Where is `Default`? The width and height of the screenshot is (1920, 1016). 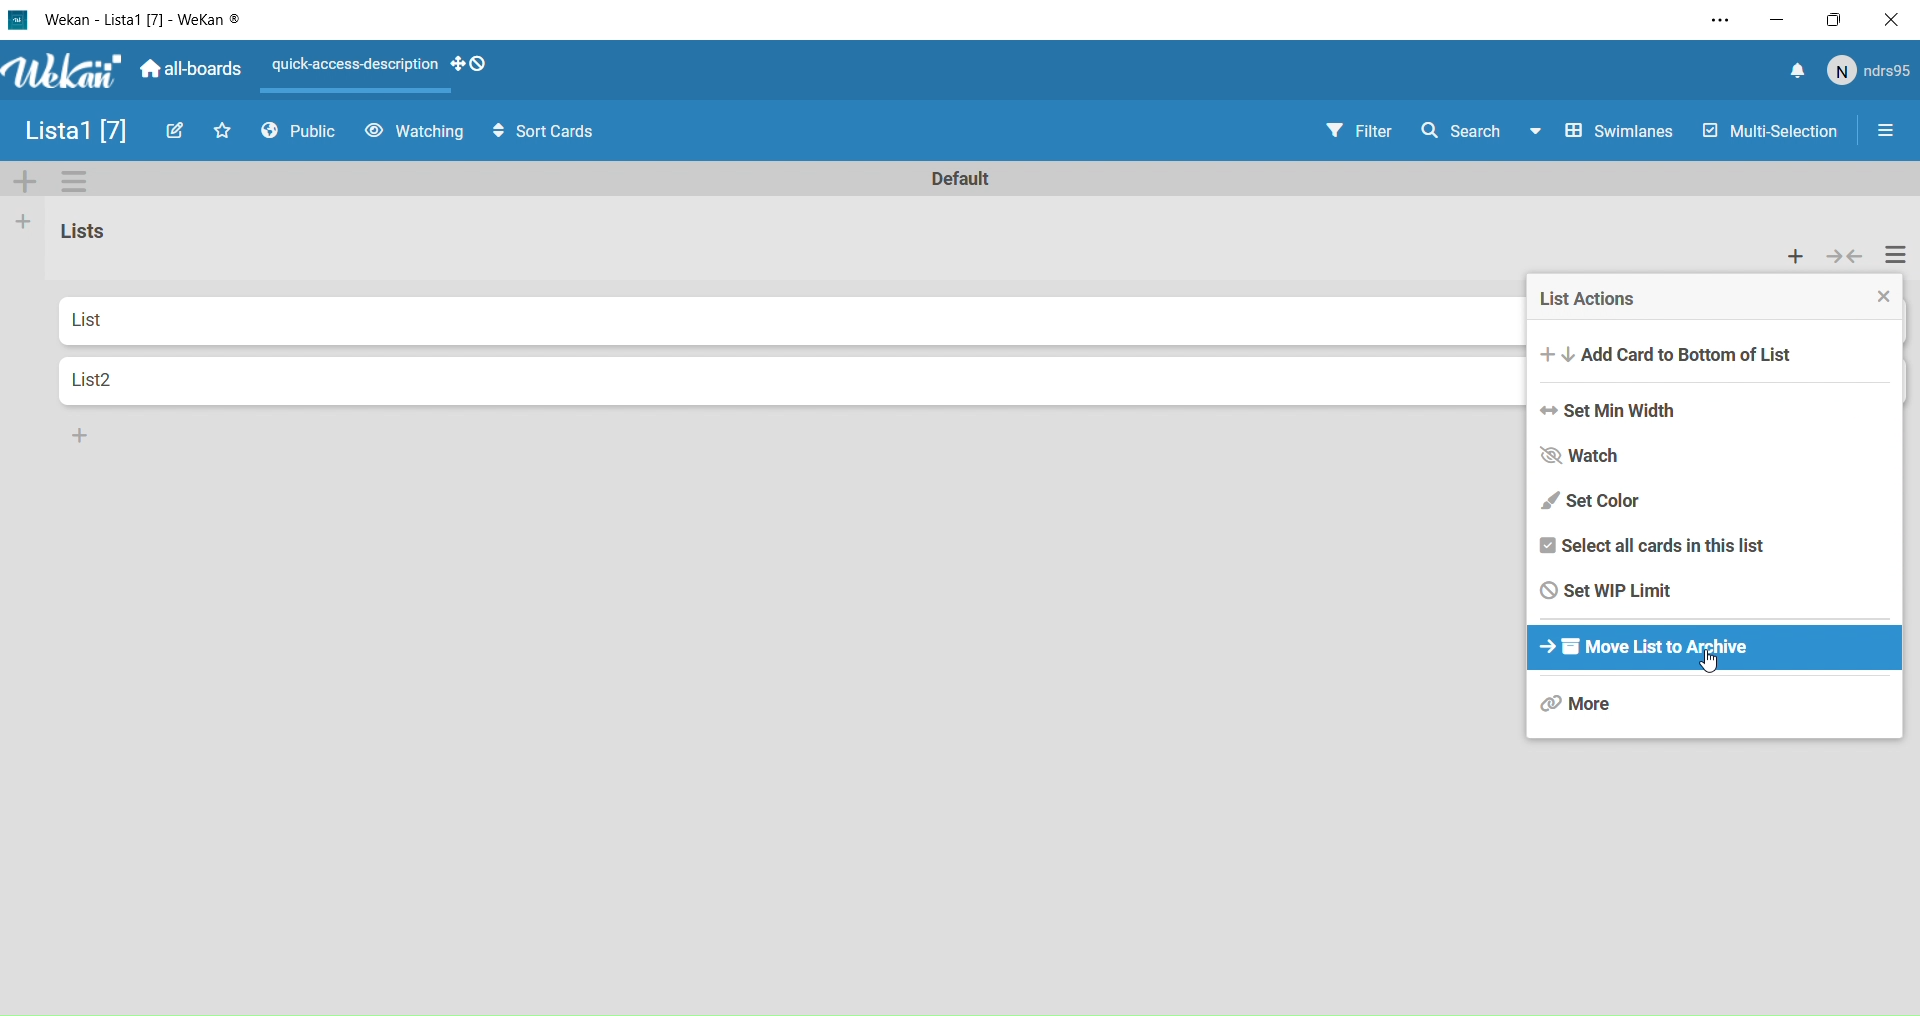
Default is located at coordinates (955, 182).